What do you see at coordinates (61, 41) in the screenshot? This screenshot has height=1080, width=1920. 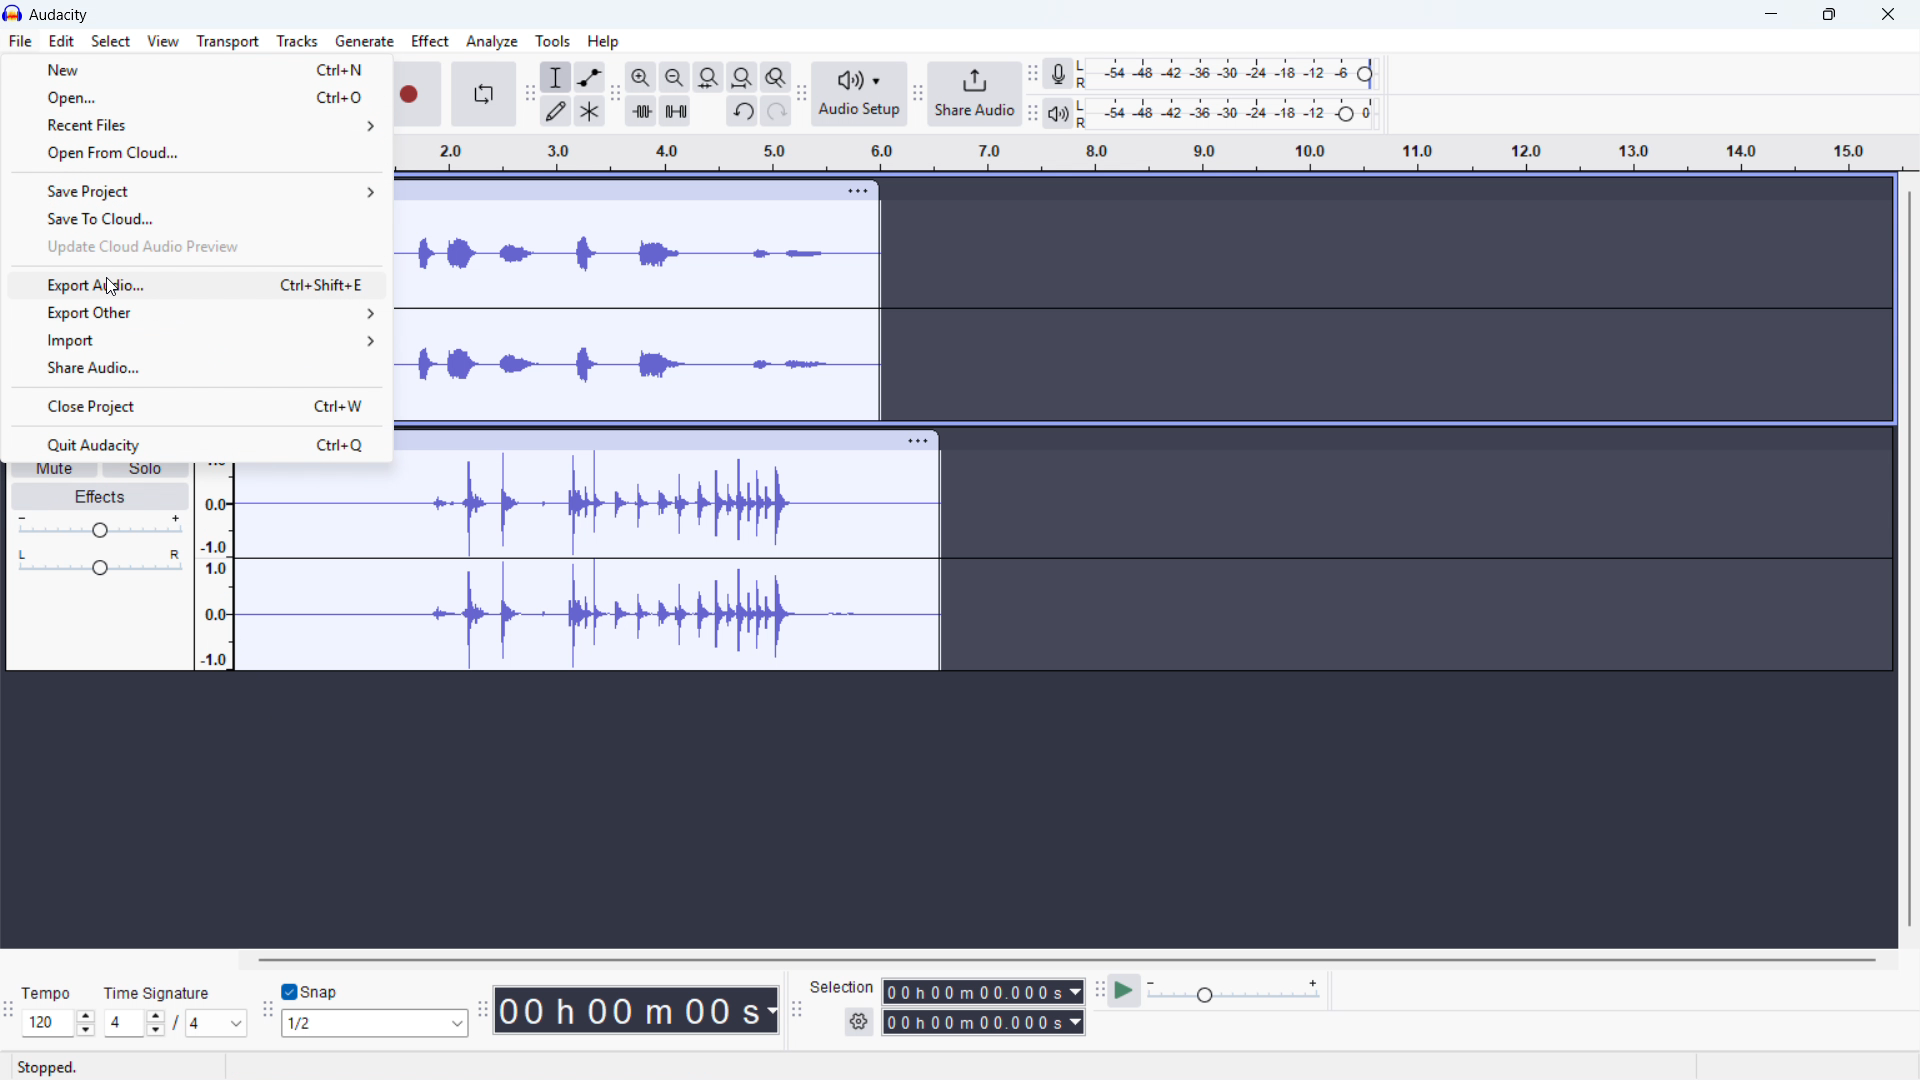 I see `edit ` at bounding box center [61, 41].